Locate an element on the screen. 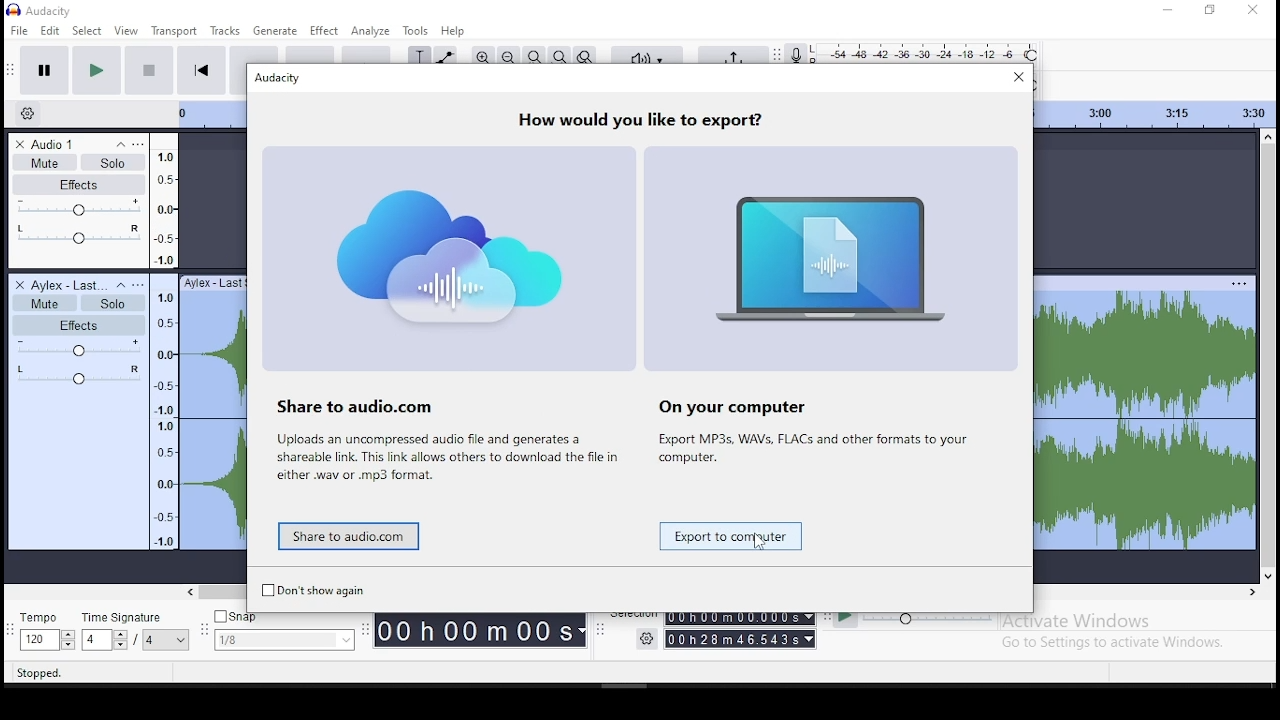  00h00mMO00.000s is located at coordinates (739, 616).